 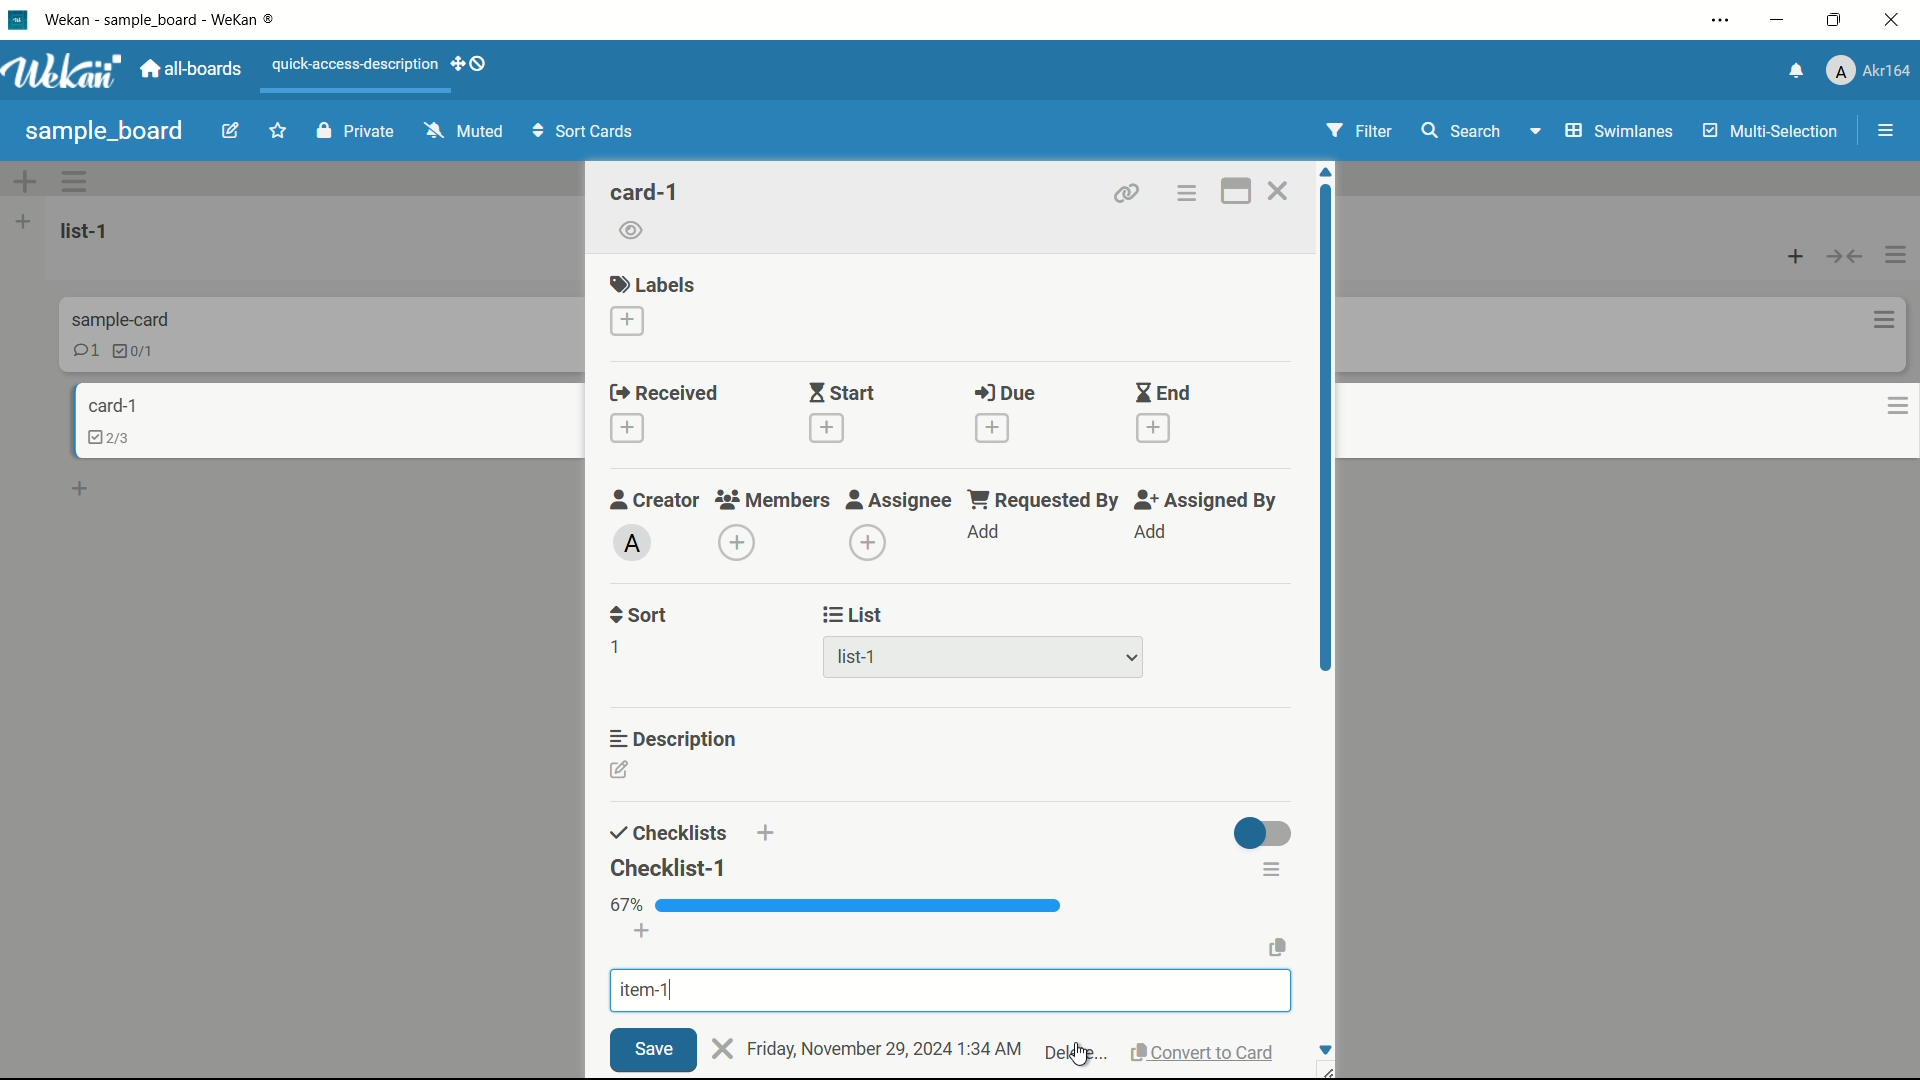 I want to click on convert to card, so click(x=1203, y=1050).